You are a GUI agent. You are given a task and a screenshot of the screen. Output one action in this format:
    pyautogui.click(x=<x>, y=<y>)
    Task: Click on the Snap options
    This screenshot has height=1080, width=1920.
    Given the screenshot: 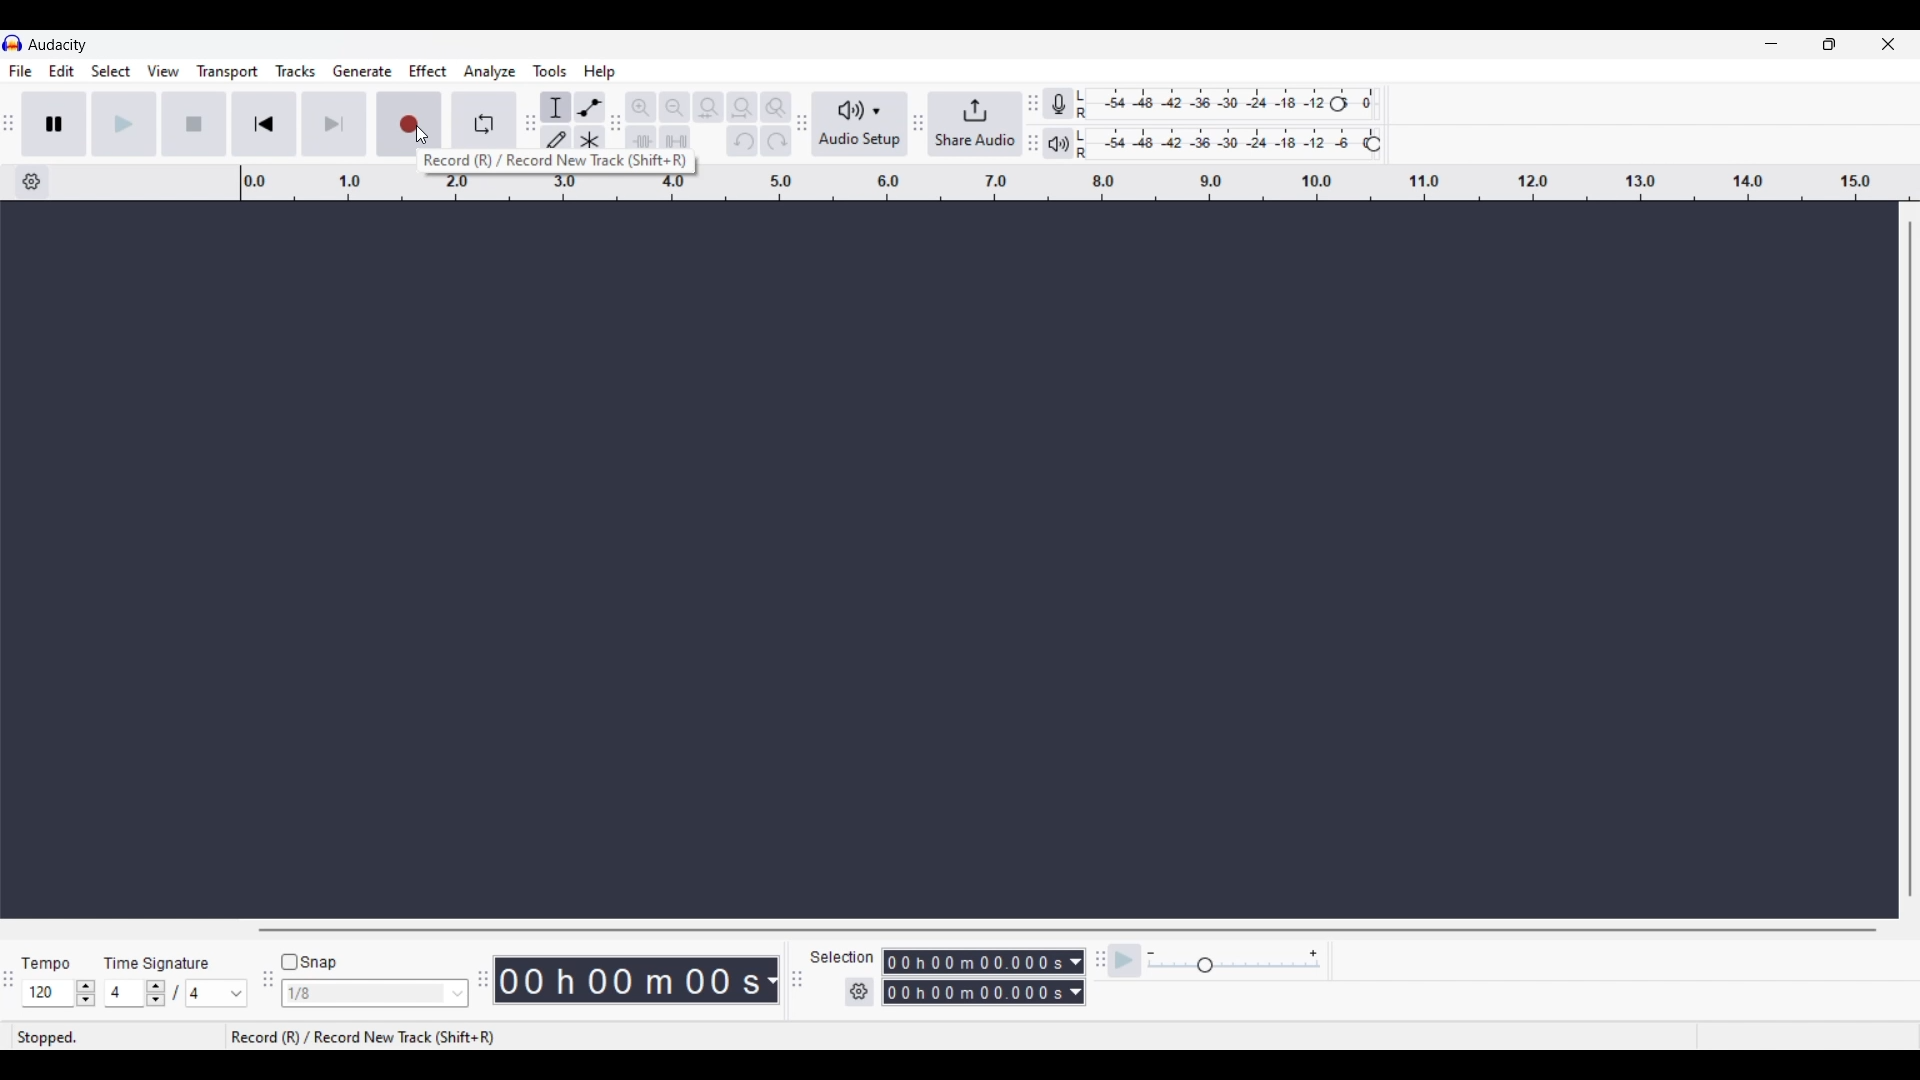 What is the action you would take?
    pyautogui.click(x=458, y=994)
    